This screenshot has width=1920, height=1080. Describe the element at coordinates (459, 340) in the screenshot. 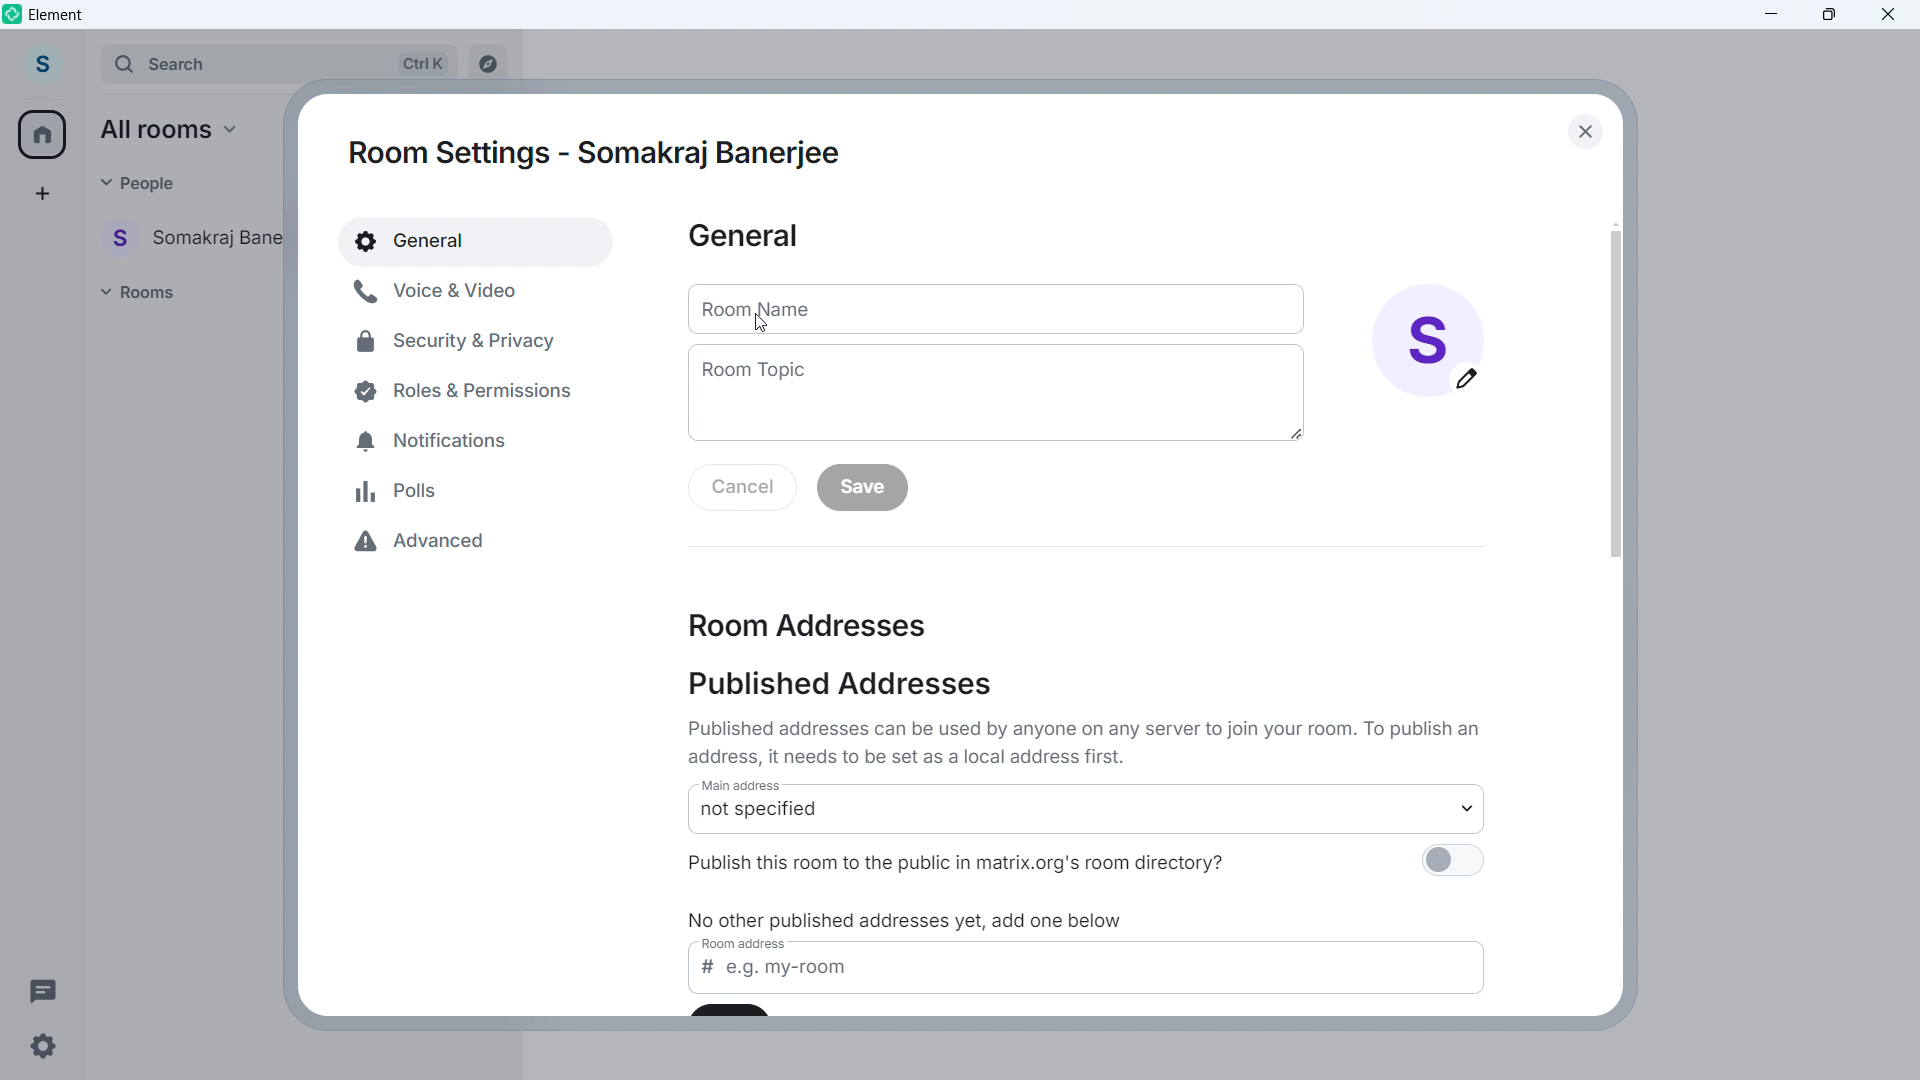

I see `Security and privacy ` at that location.